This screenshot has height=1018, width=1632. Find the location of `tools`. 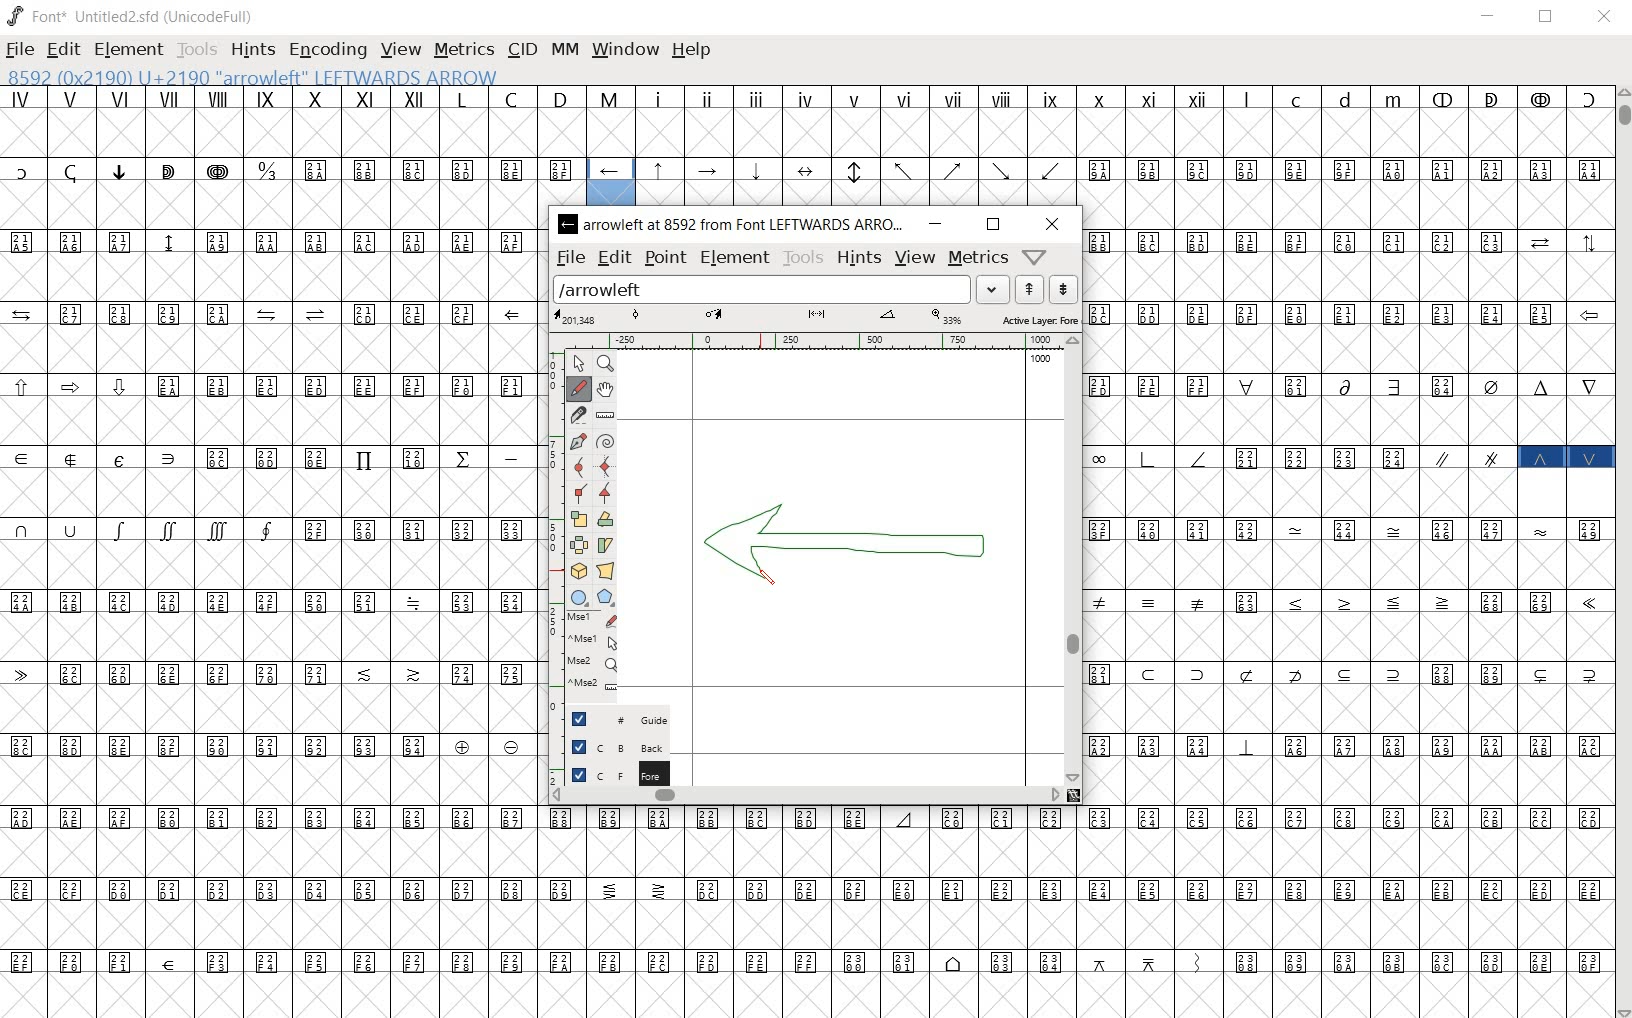

tools is located at coordinates (802, 257).